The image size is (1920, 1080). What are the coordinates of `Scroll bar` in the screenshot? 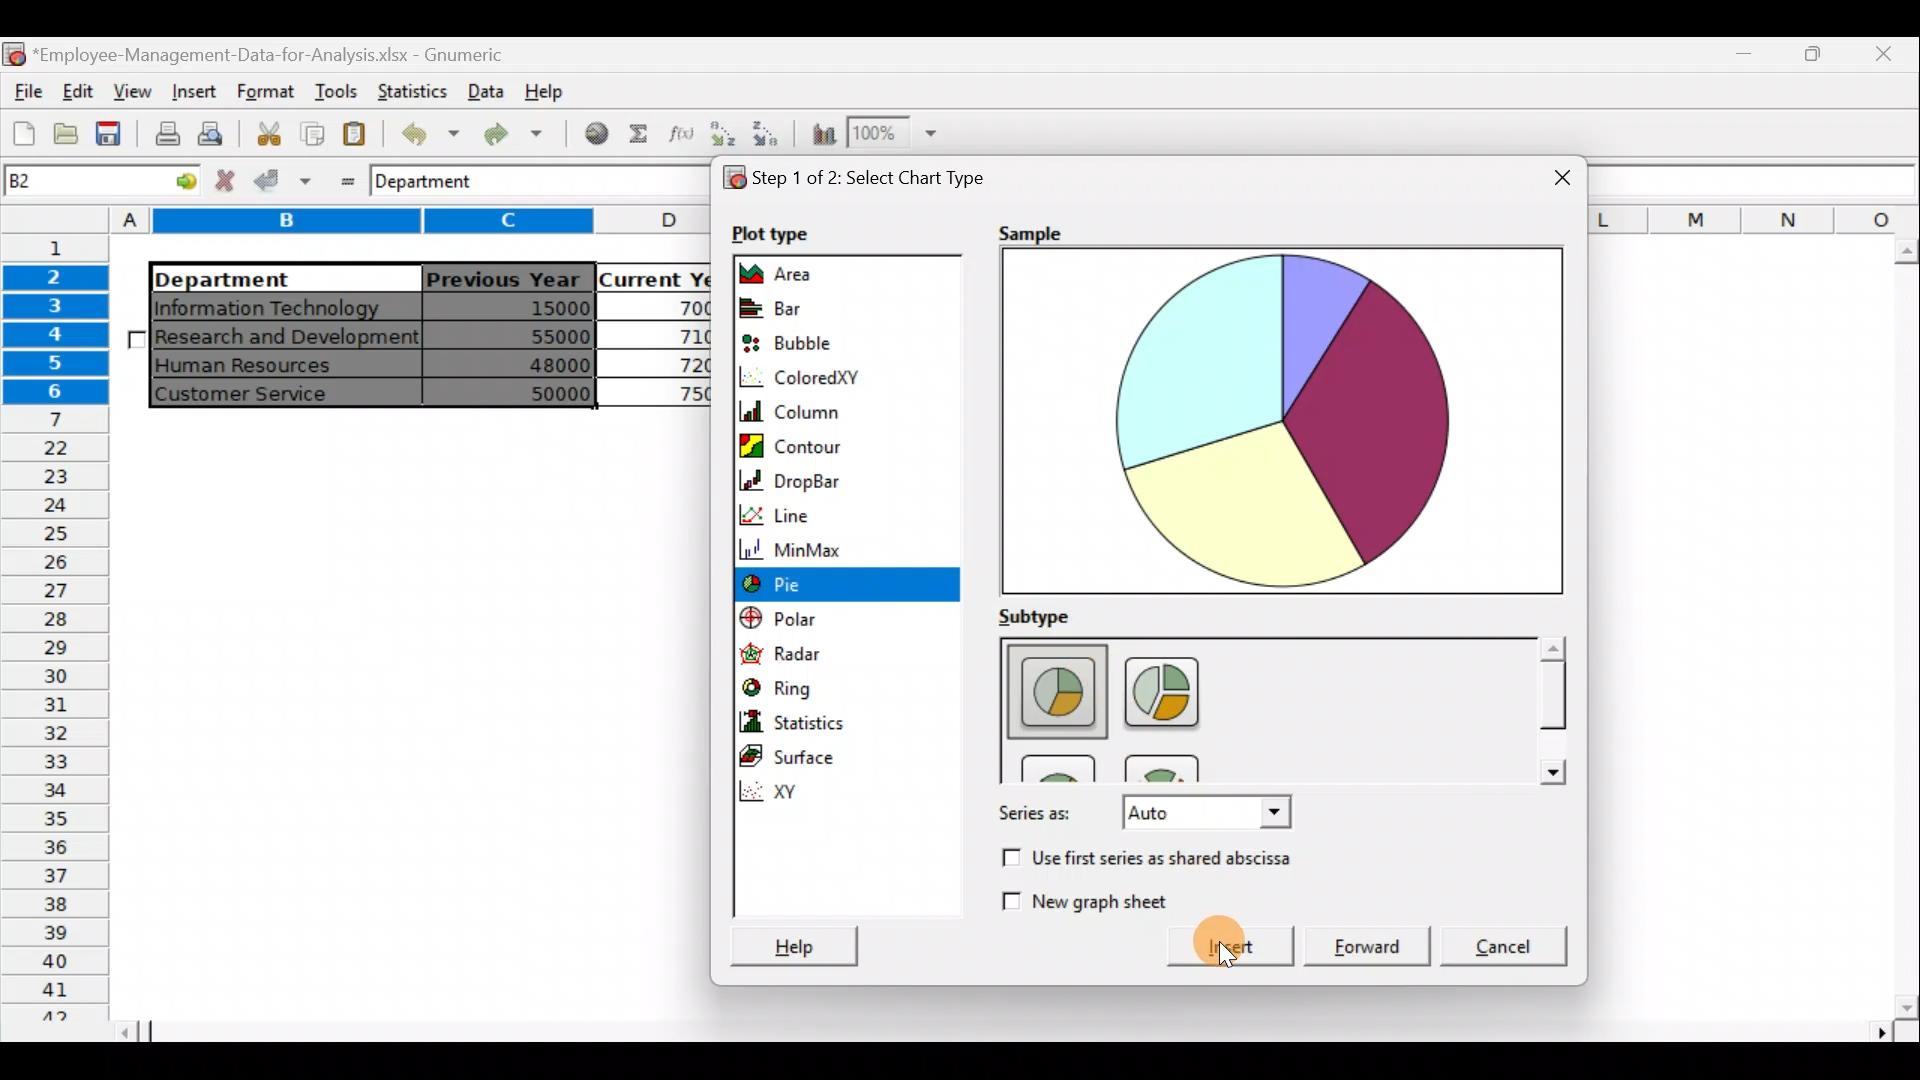 It's located at (1901, 629).